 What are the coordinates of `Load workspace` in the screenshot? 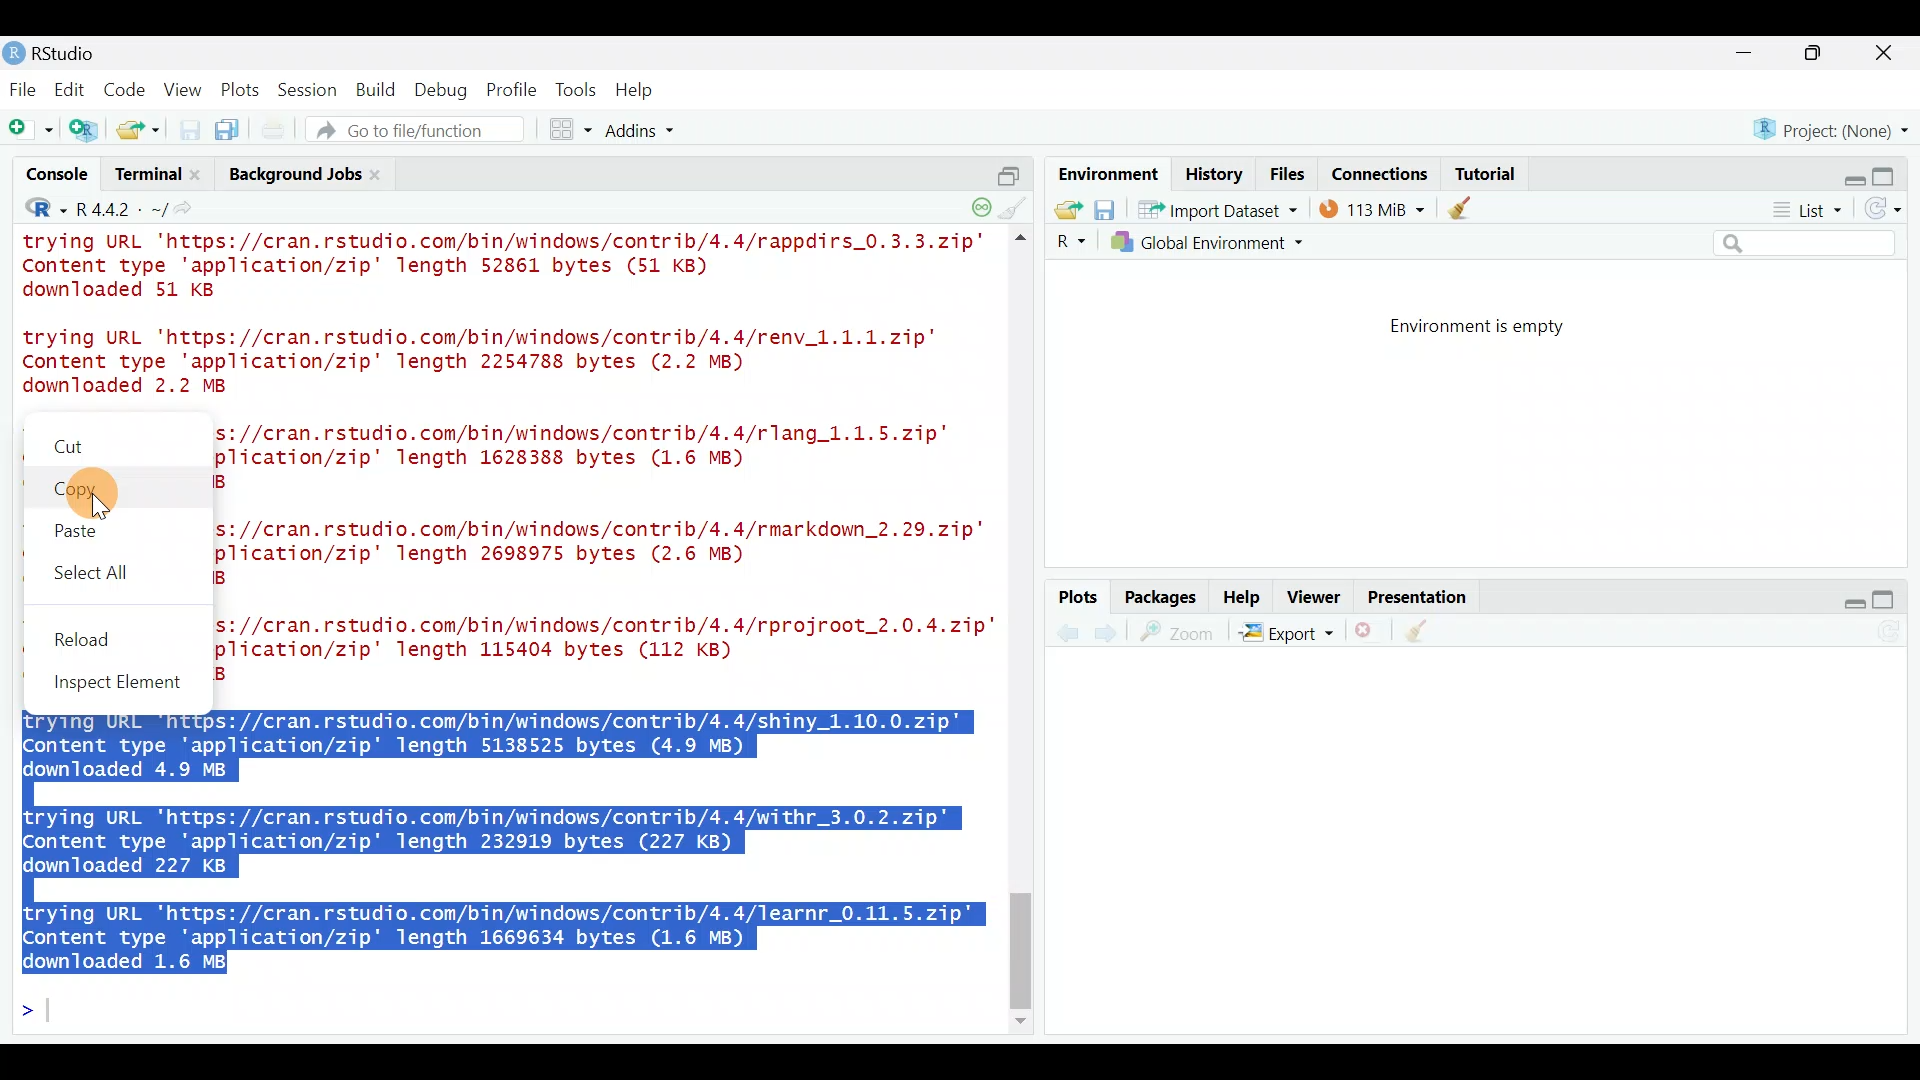 It's located at (1063, 209).